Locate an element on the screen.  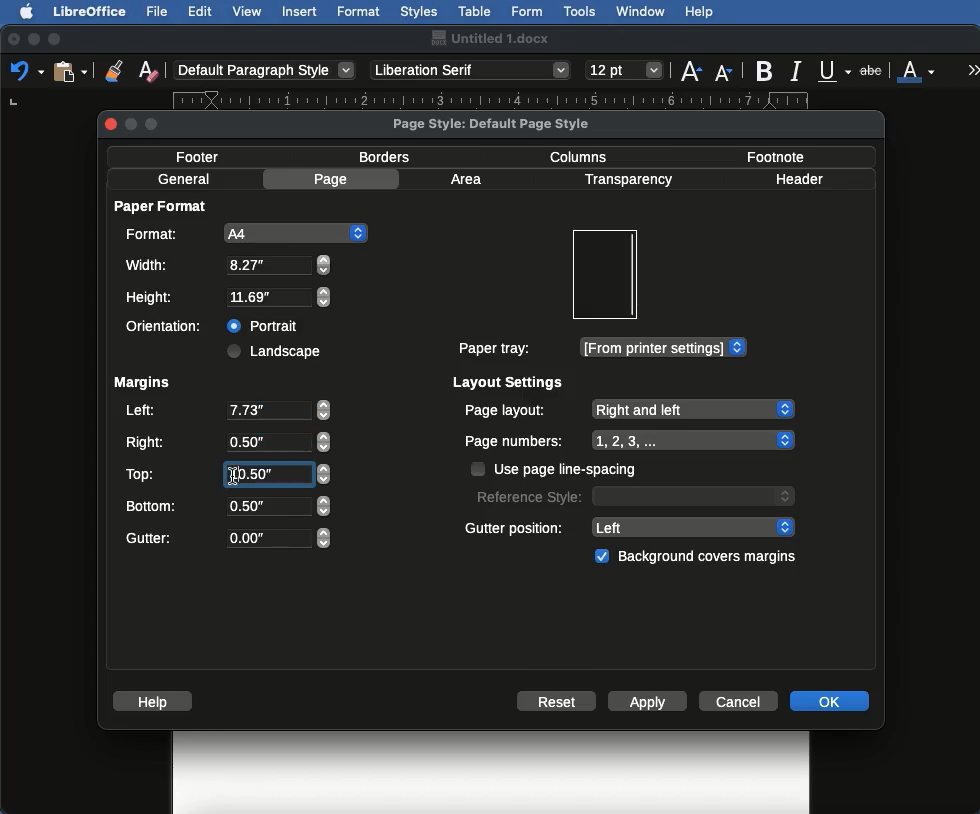
Maximize is located at coordinates (56, 39).